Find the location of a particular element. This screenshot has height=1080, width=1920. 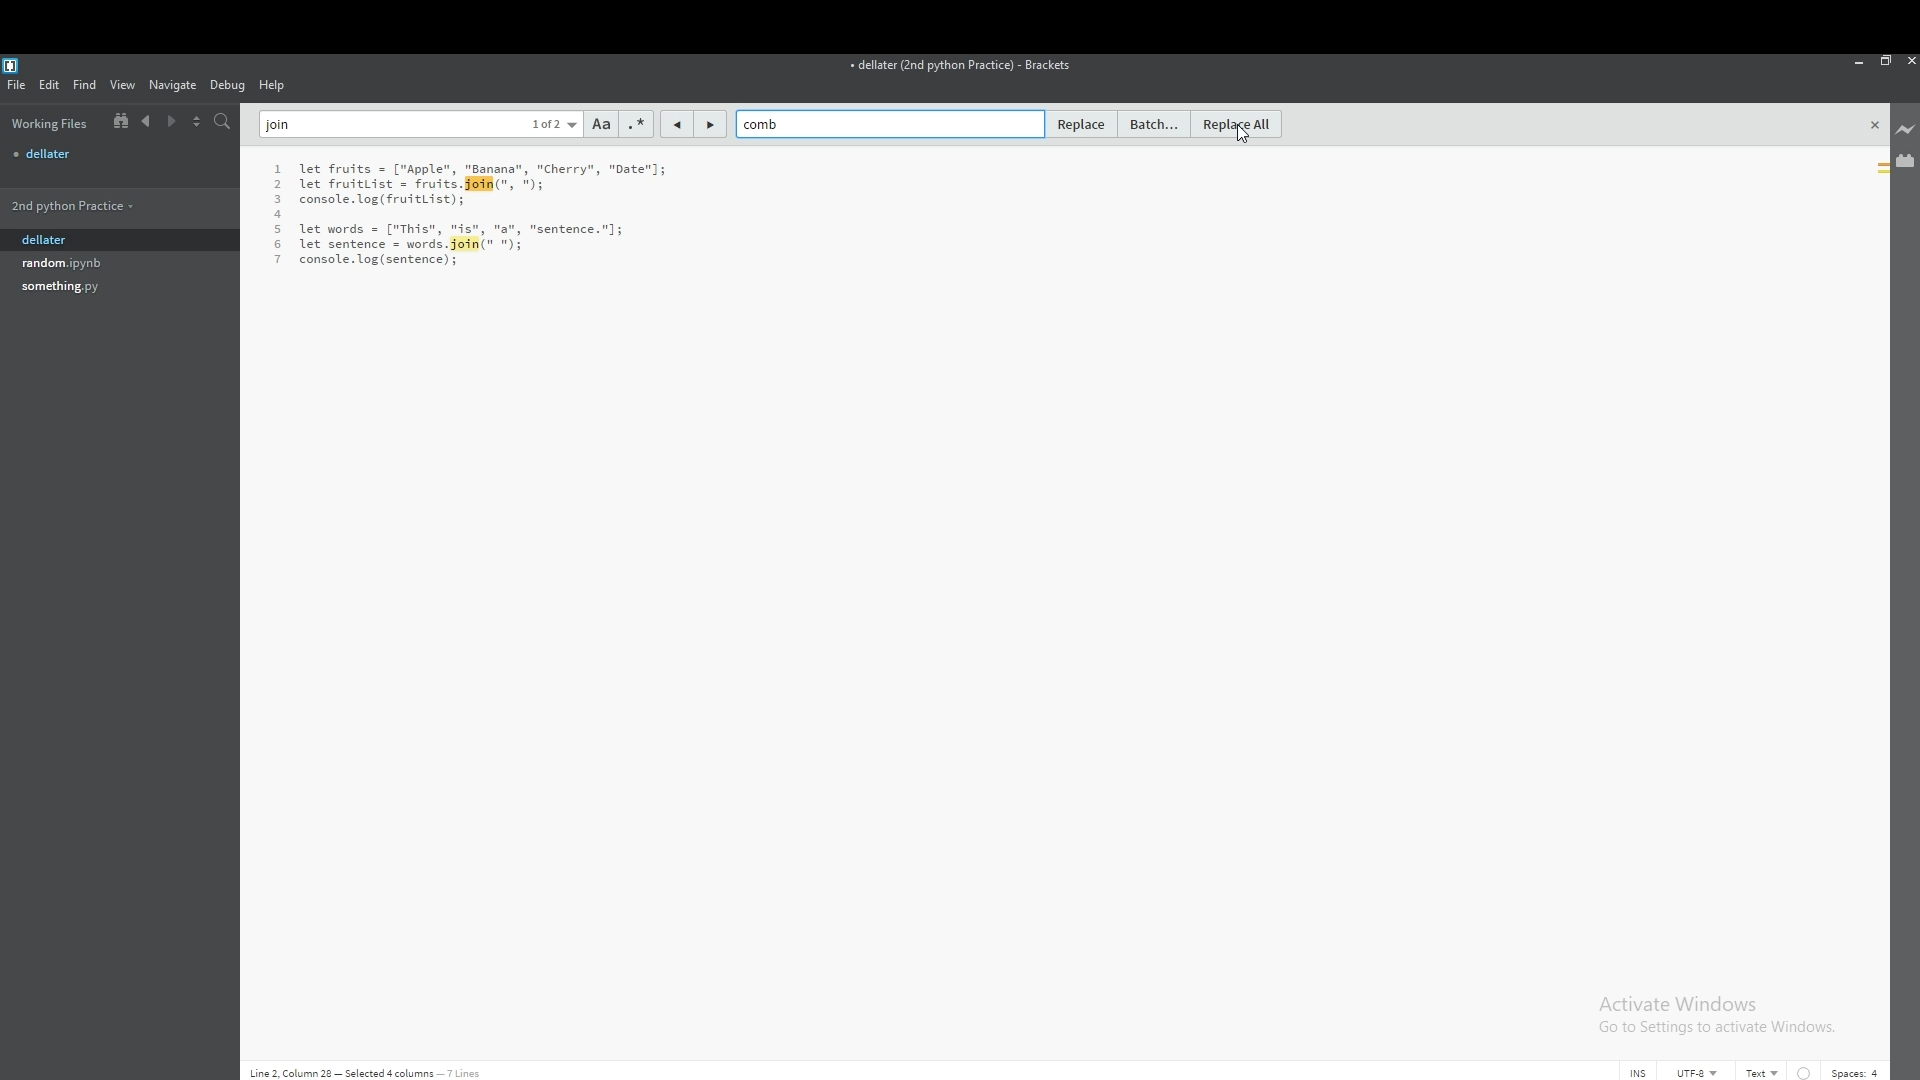

previous match is located at coordinates (675, 125).